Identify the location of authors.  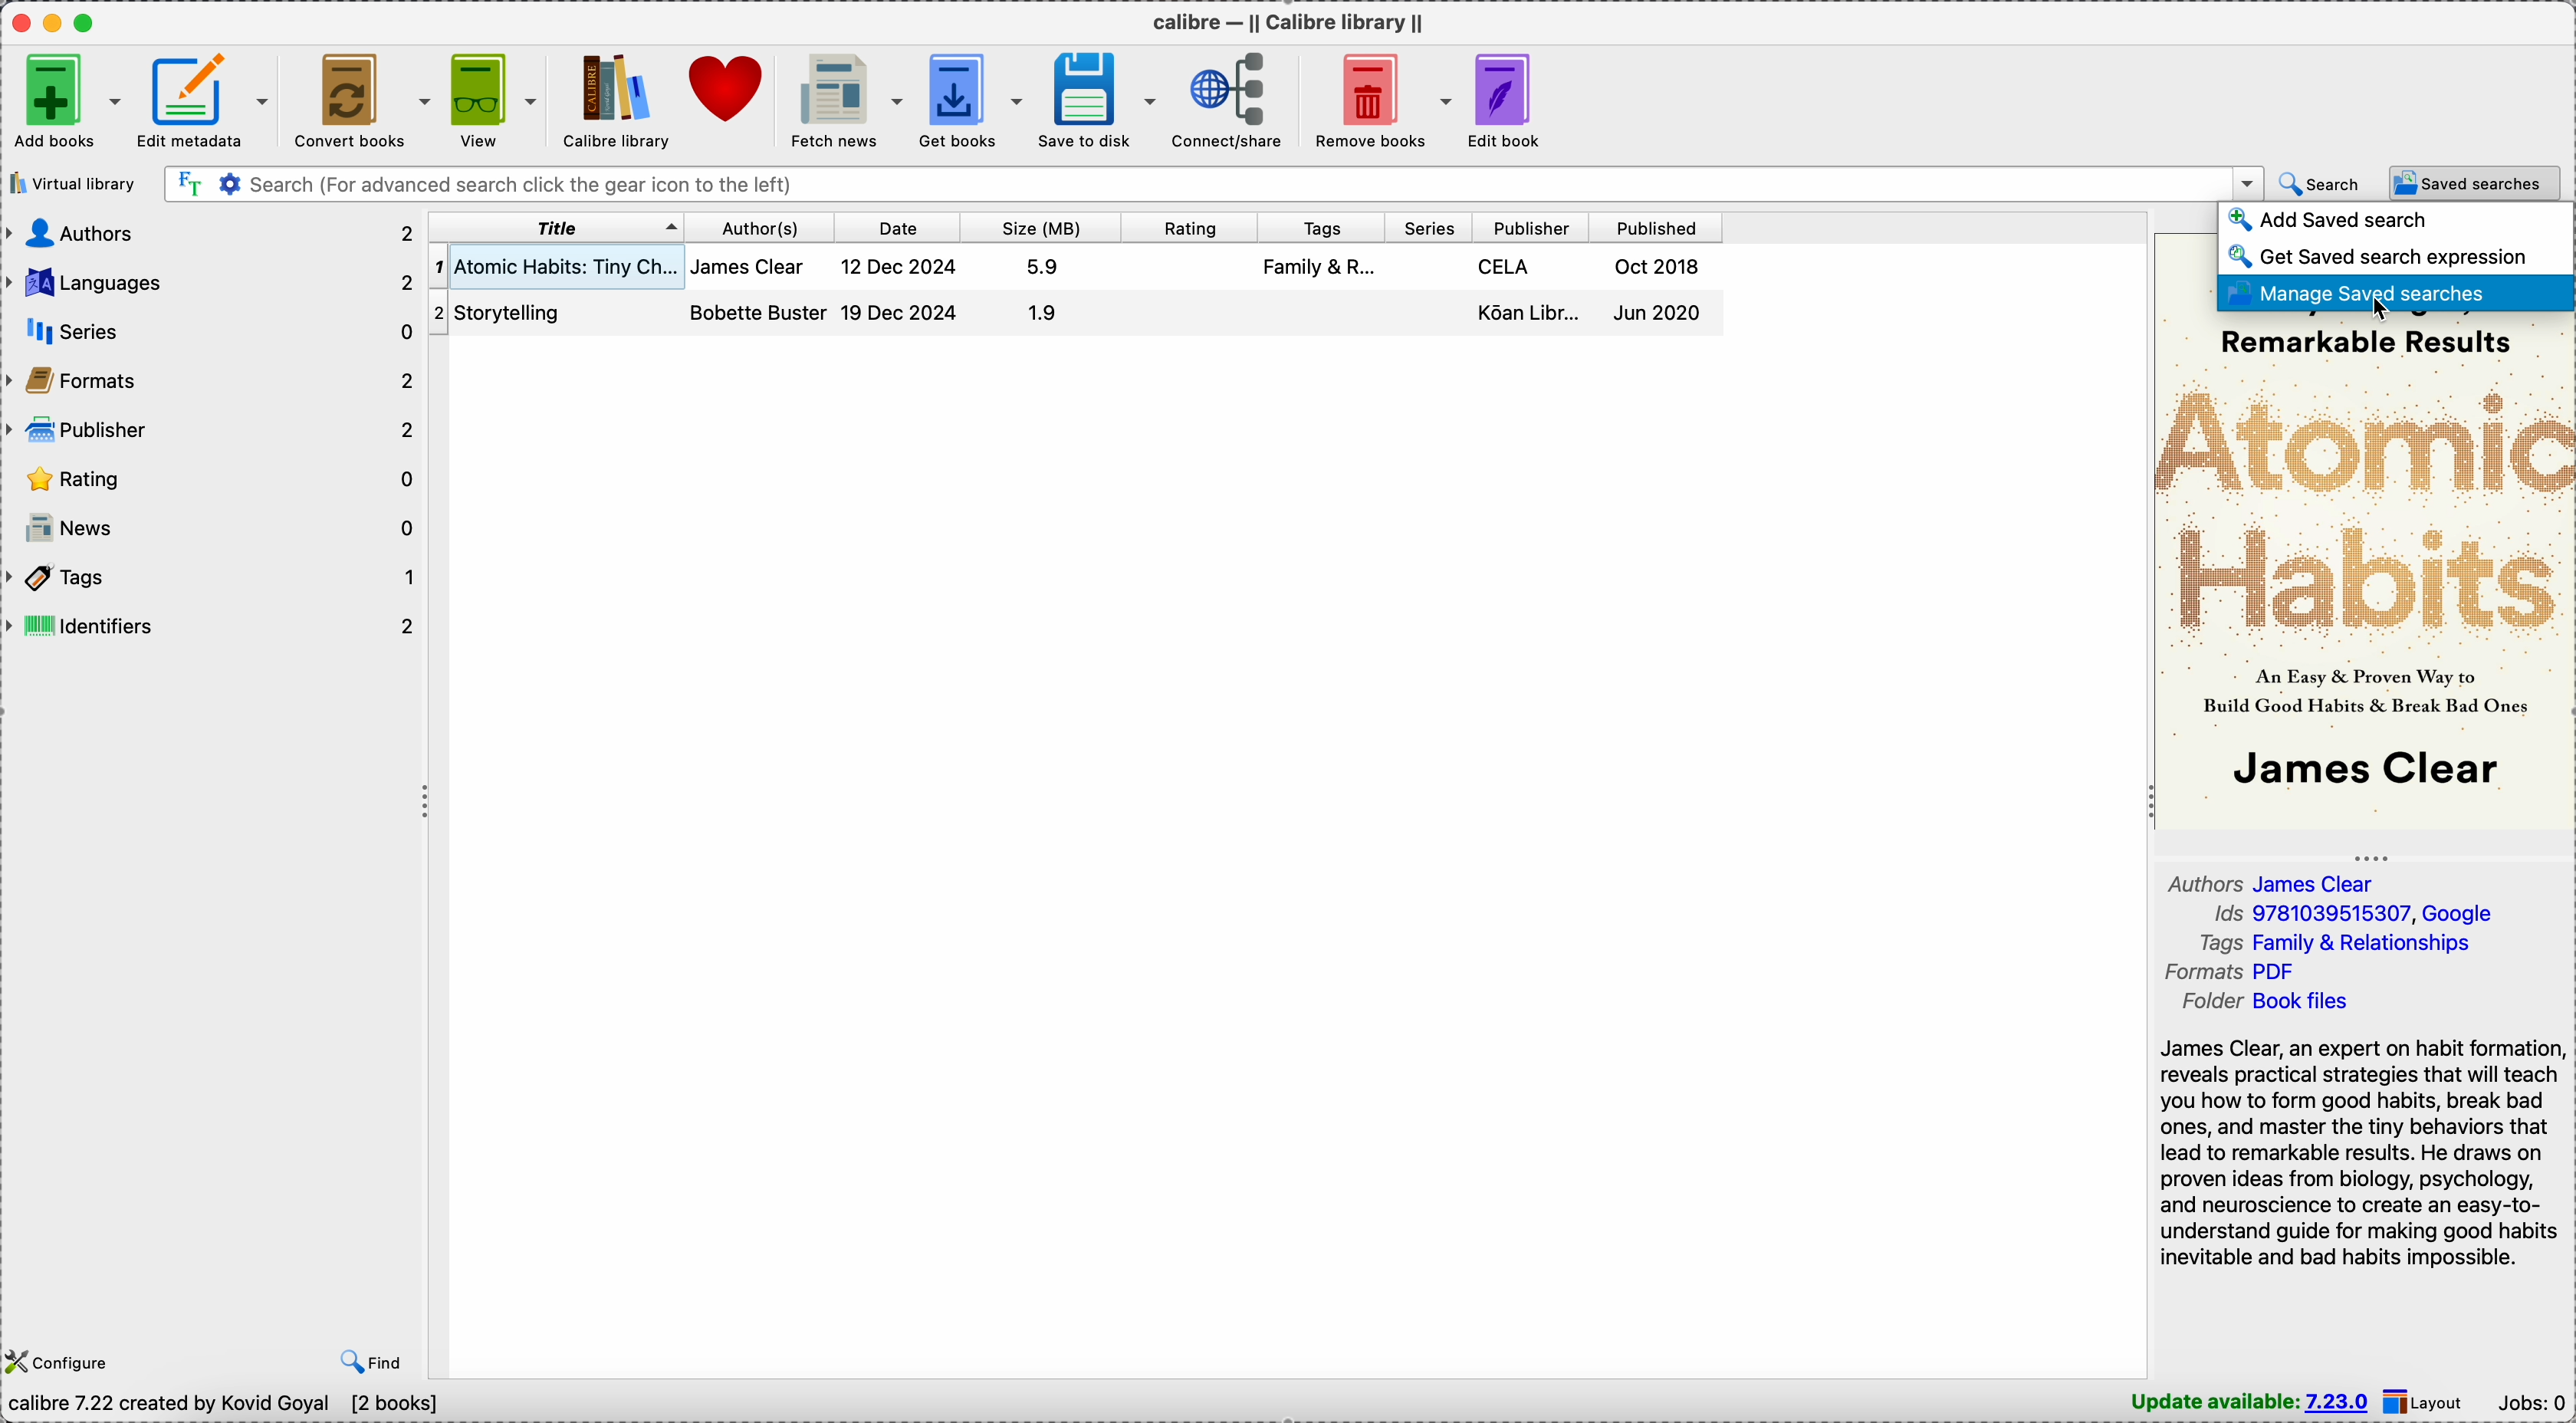
(759, 295).